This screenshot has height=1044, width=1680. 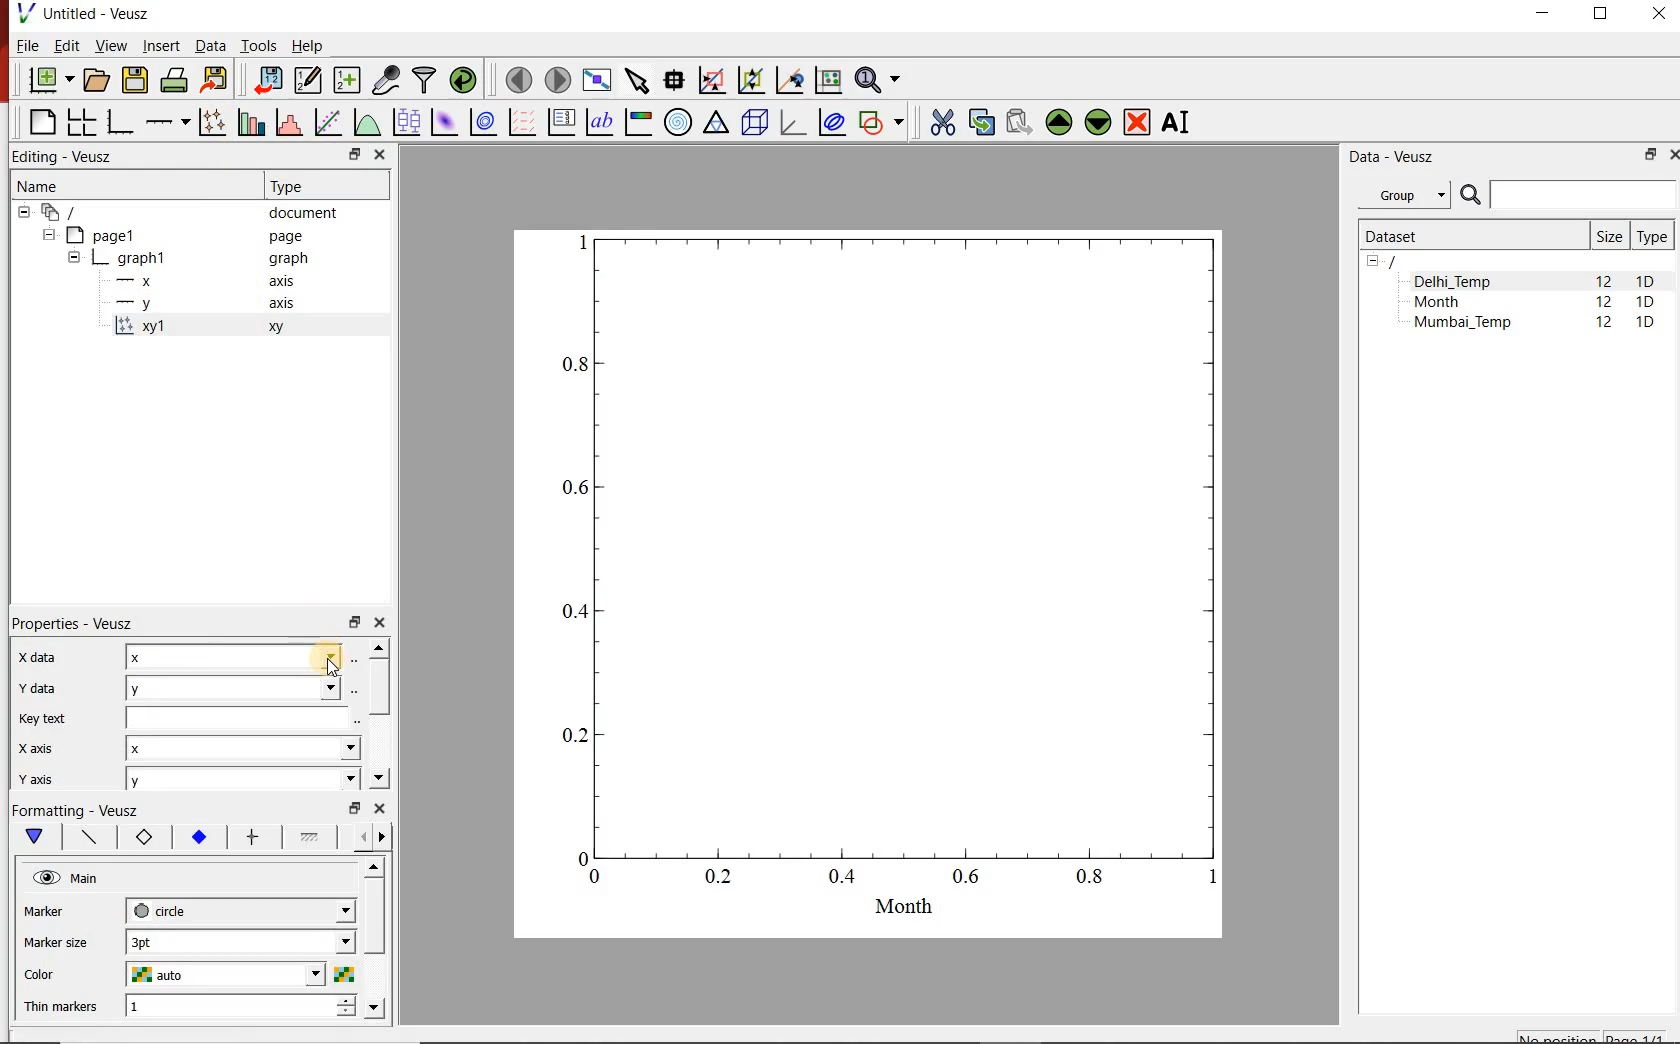 What do you see at coordinates (376, 941) in the screenshot?
I see `scrollbar` at bounding box center [376, 941].